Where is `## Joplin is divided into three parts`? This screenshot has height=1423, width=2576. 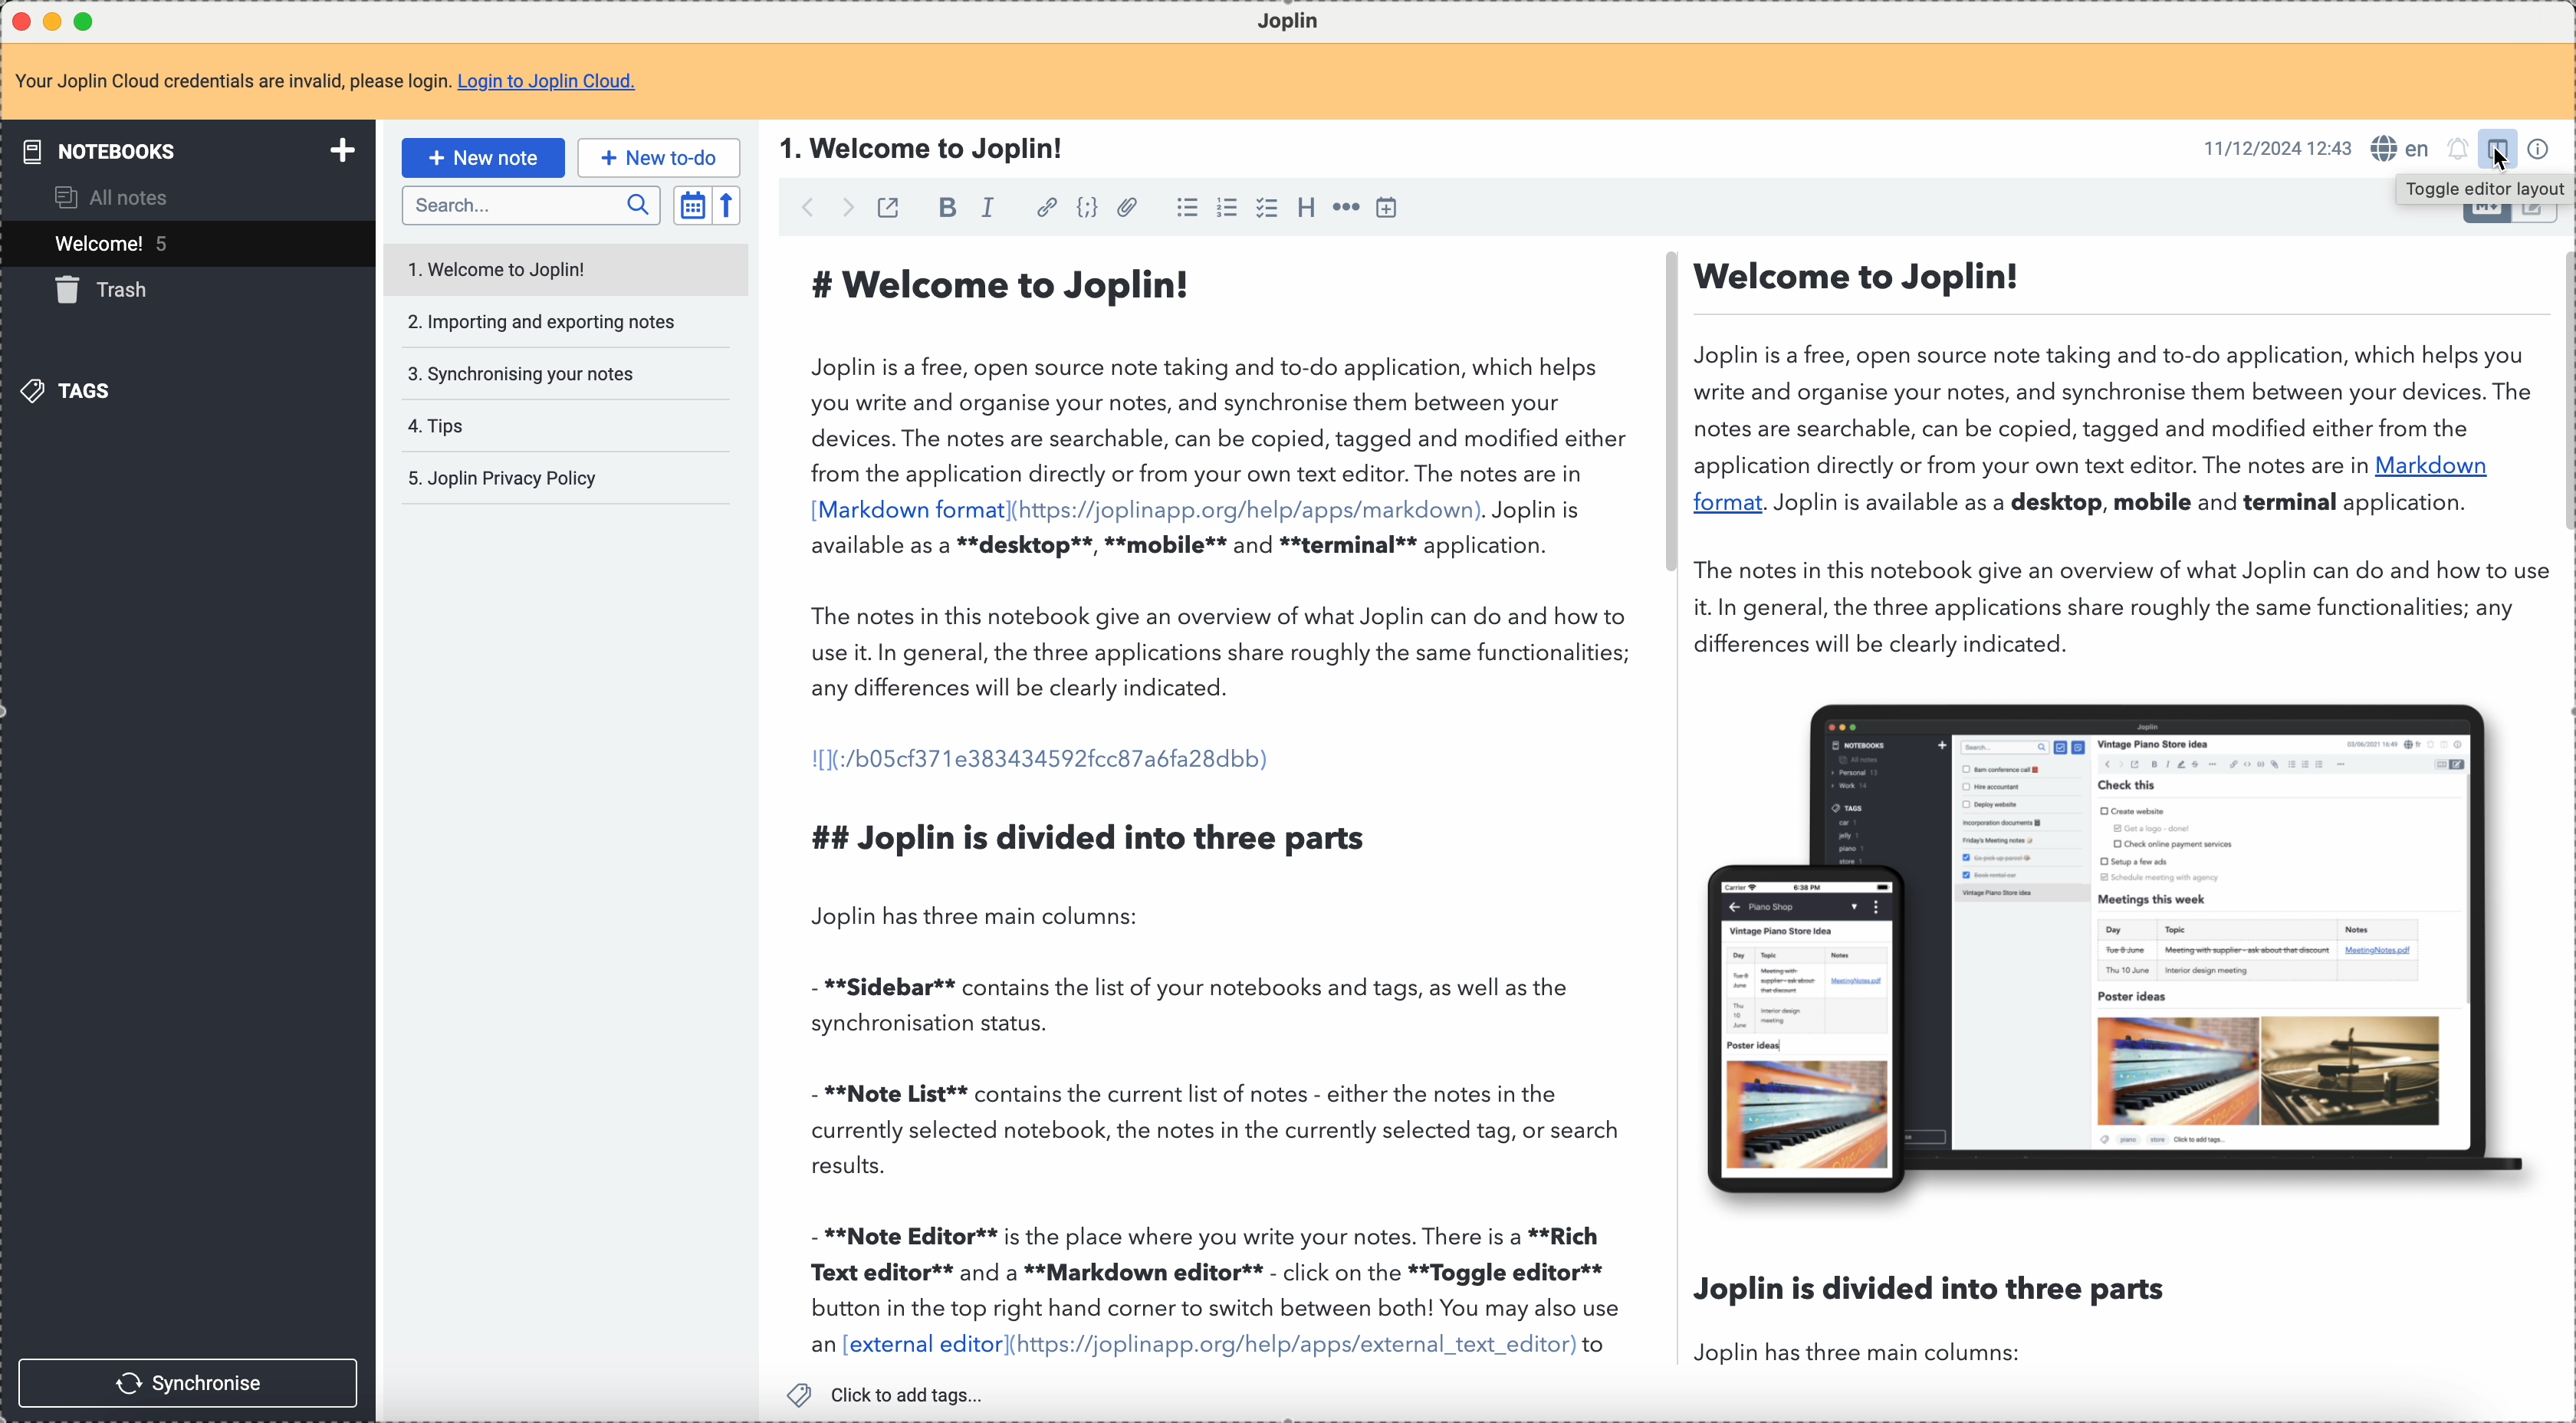 ## Joplin is divided into three parts is located at coordinates (1094, 838).